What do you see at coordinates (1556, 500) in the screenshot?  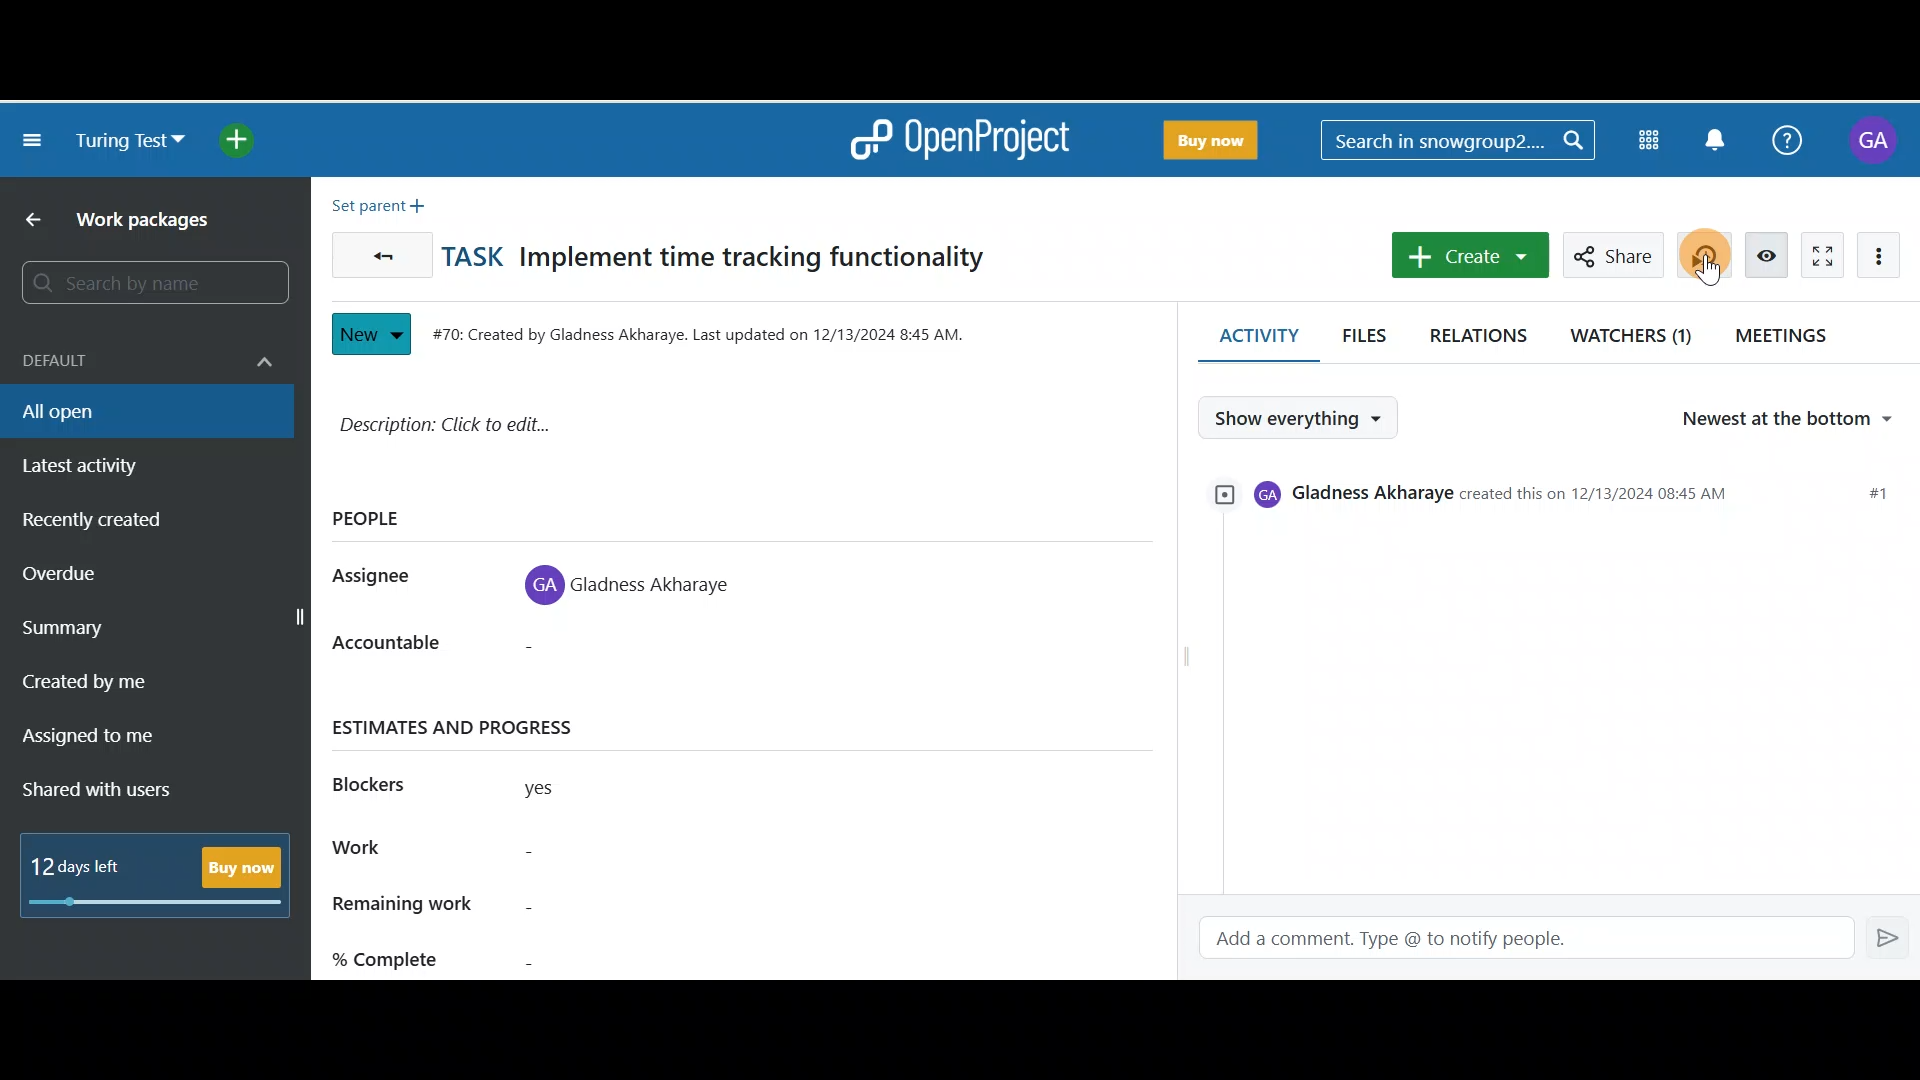 I see `Gladness Akharaye created this on 12/13/2024 08:45 AM #1` at bounding box center [1556, 500].